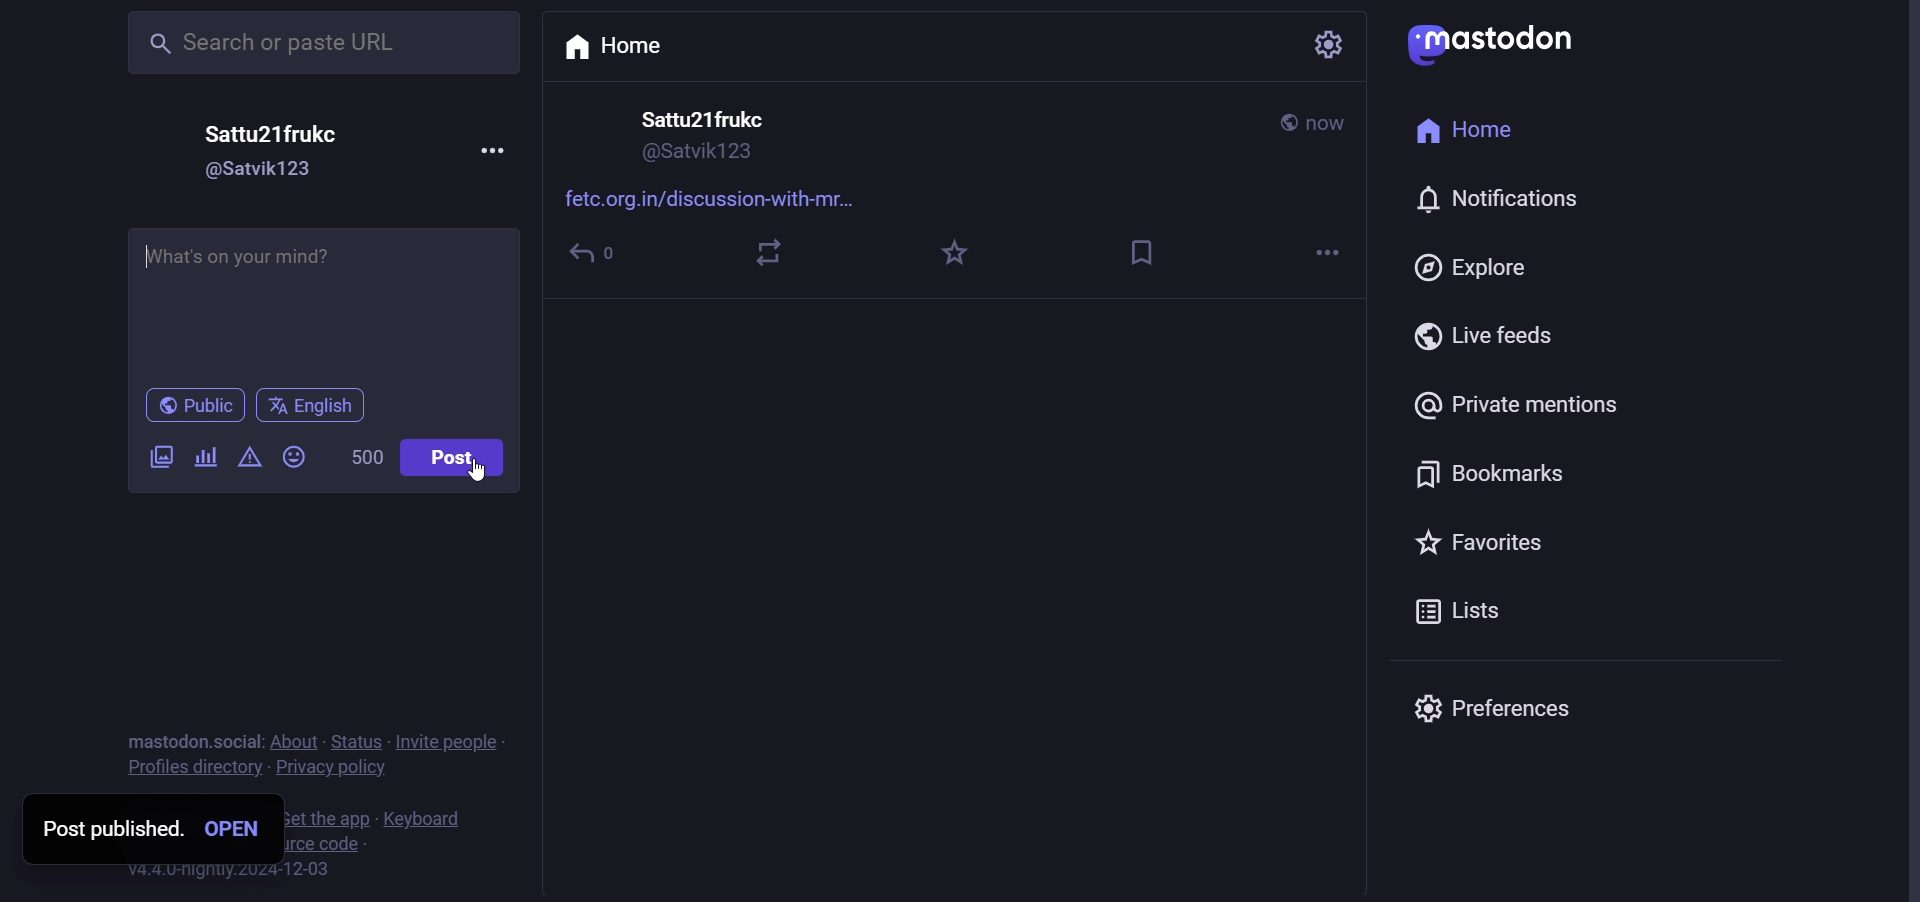  What do you see at coordinates (312, 406) in the screenshot?
I see `English` at bounding box center [312, 406].